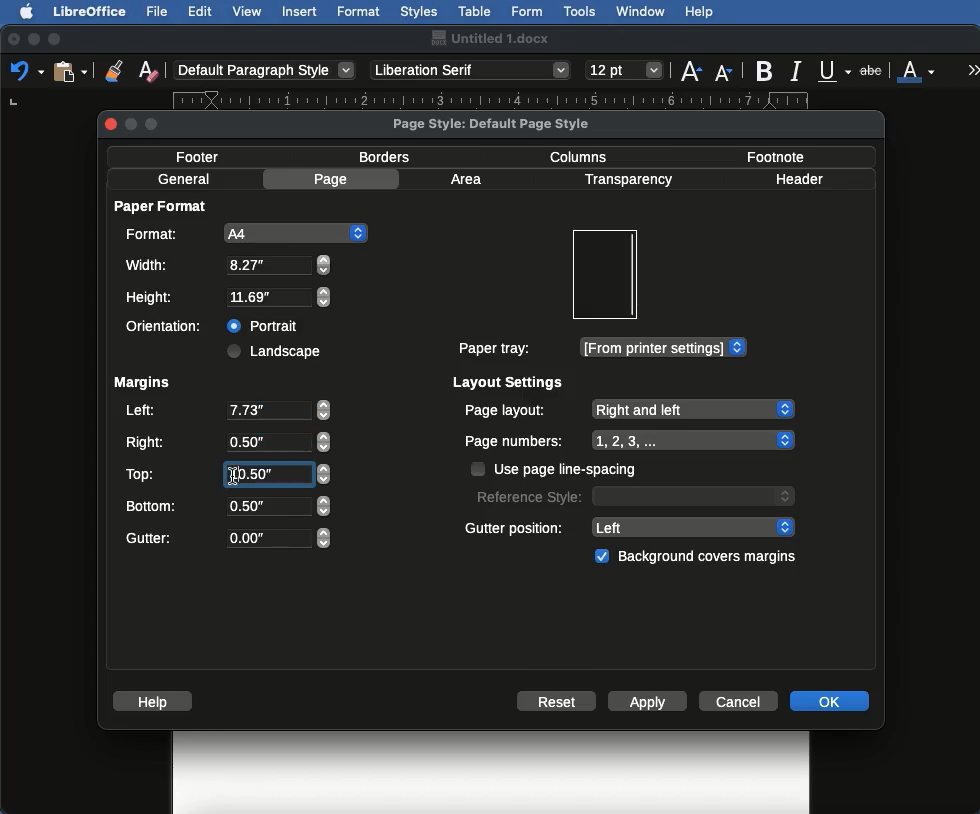 This screenshot has width=980, height=814. Describe the element at coordinates (12, 102) in the screenshot. I see `left tab` at that location.